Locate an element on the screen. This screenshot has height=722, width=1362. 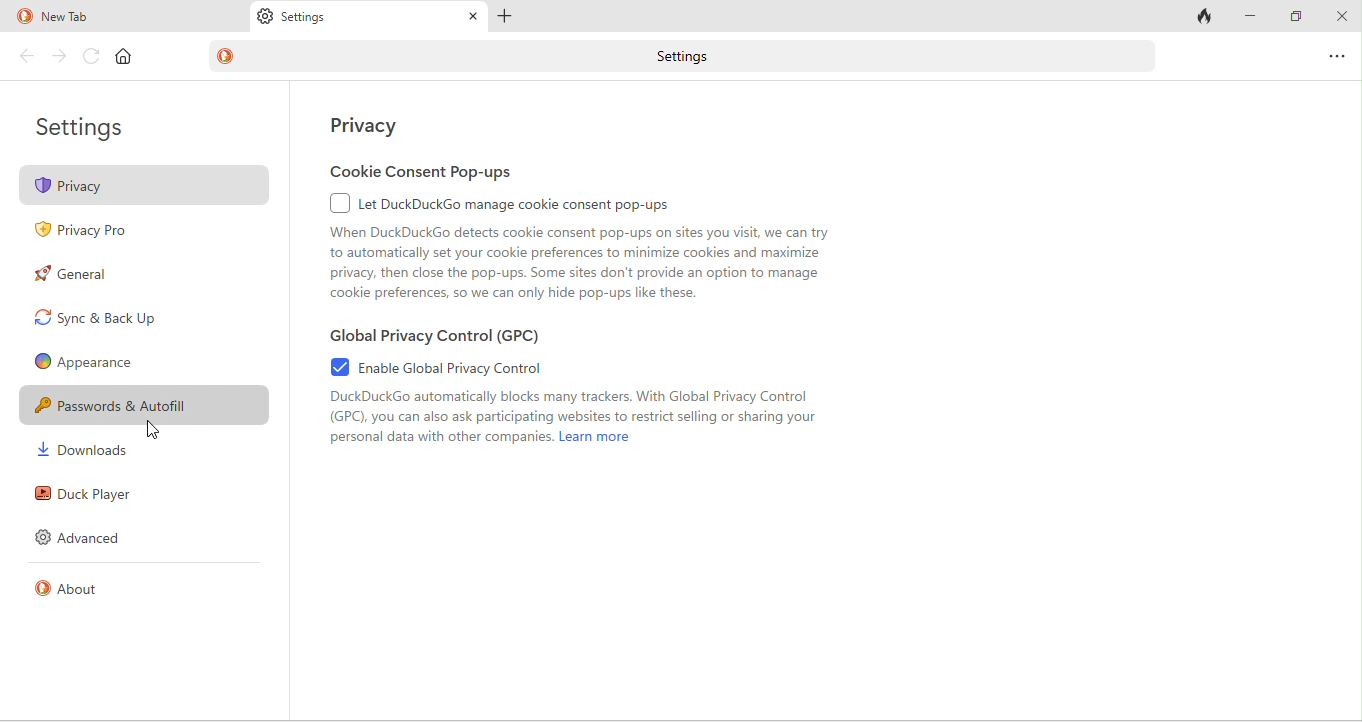
settings is located at coordinates (697, 56).